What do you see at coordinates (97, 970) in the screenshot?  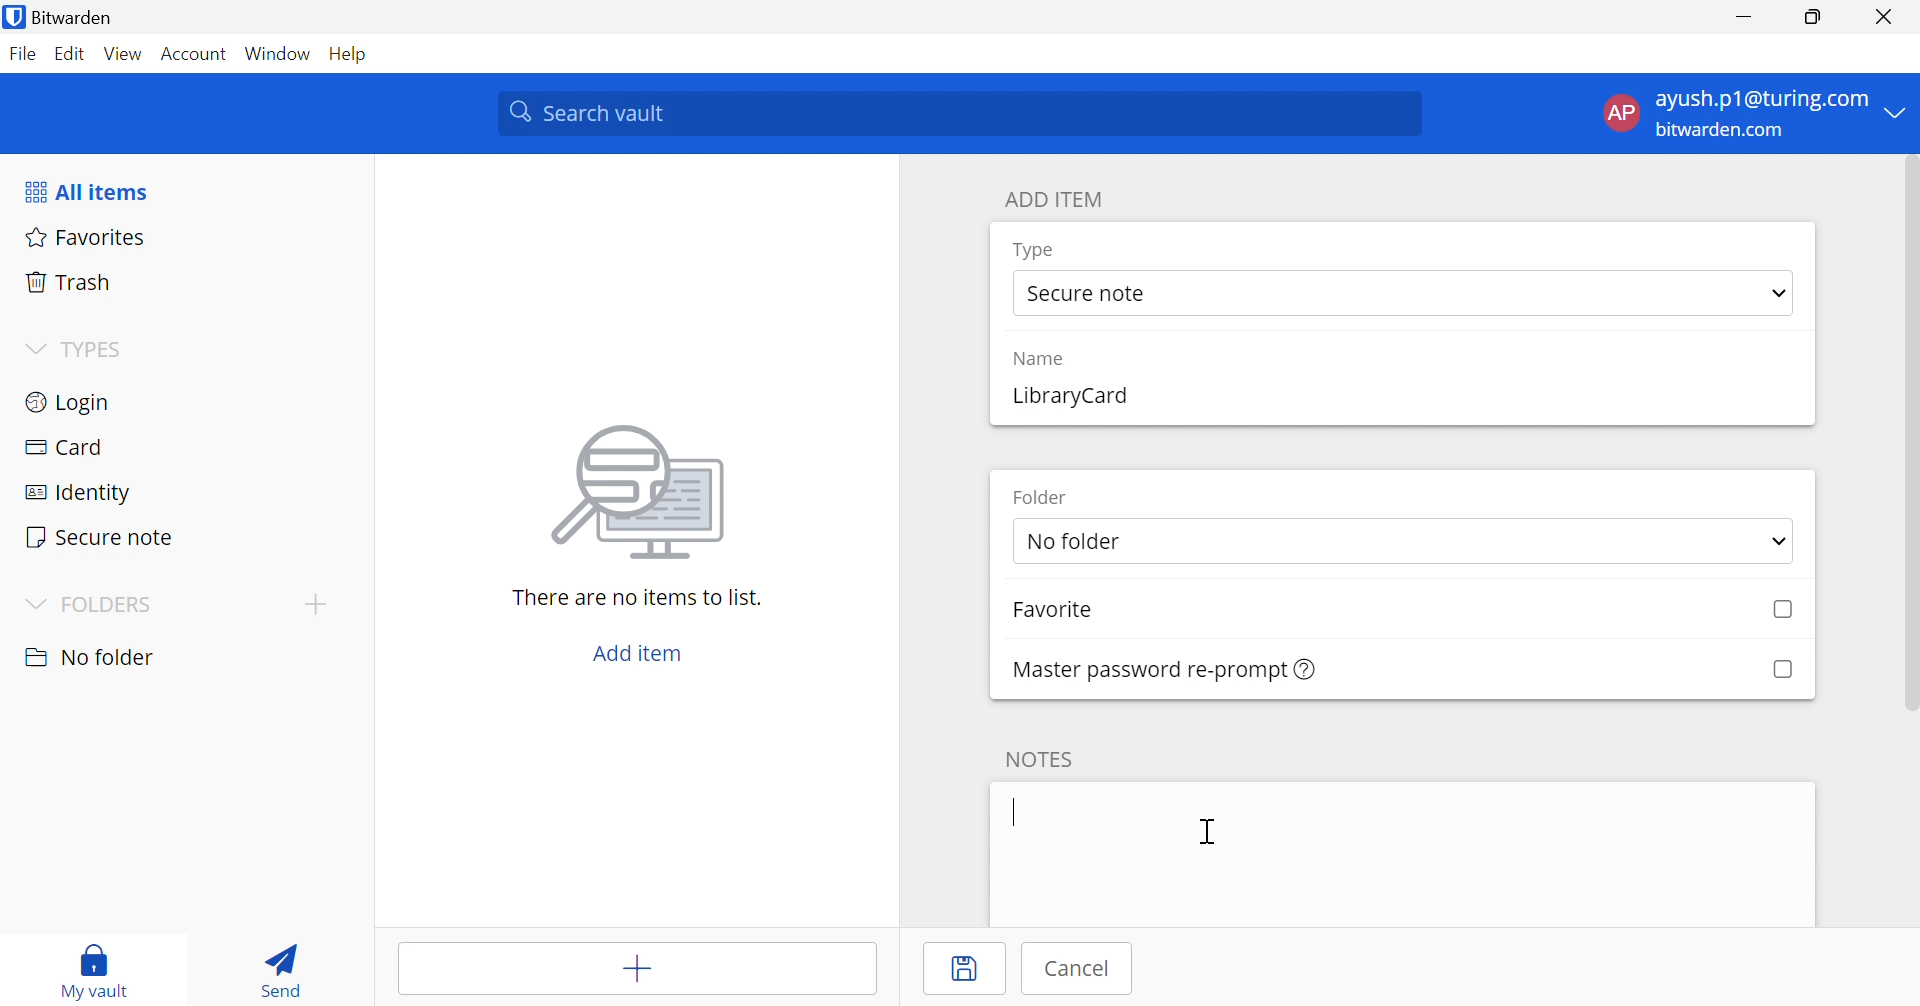 I see `My vault` at bounding box center [97, 970].